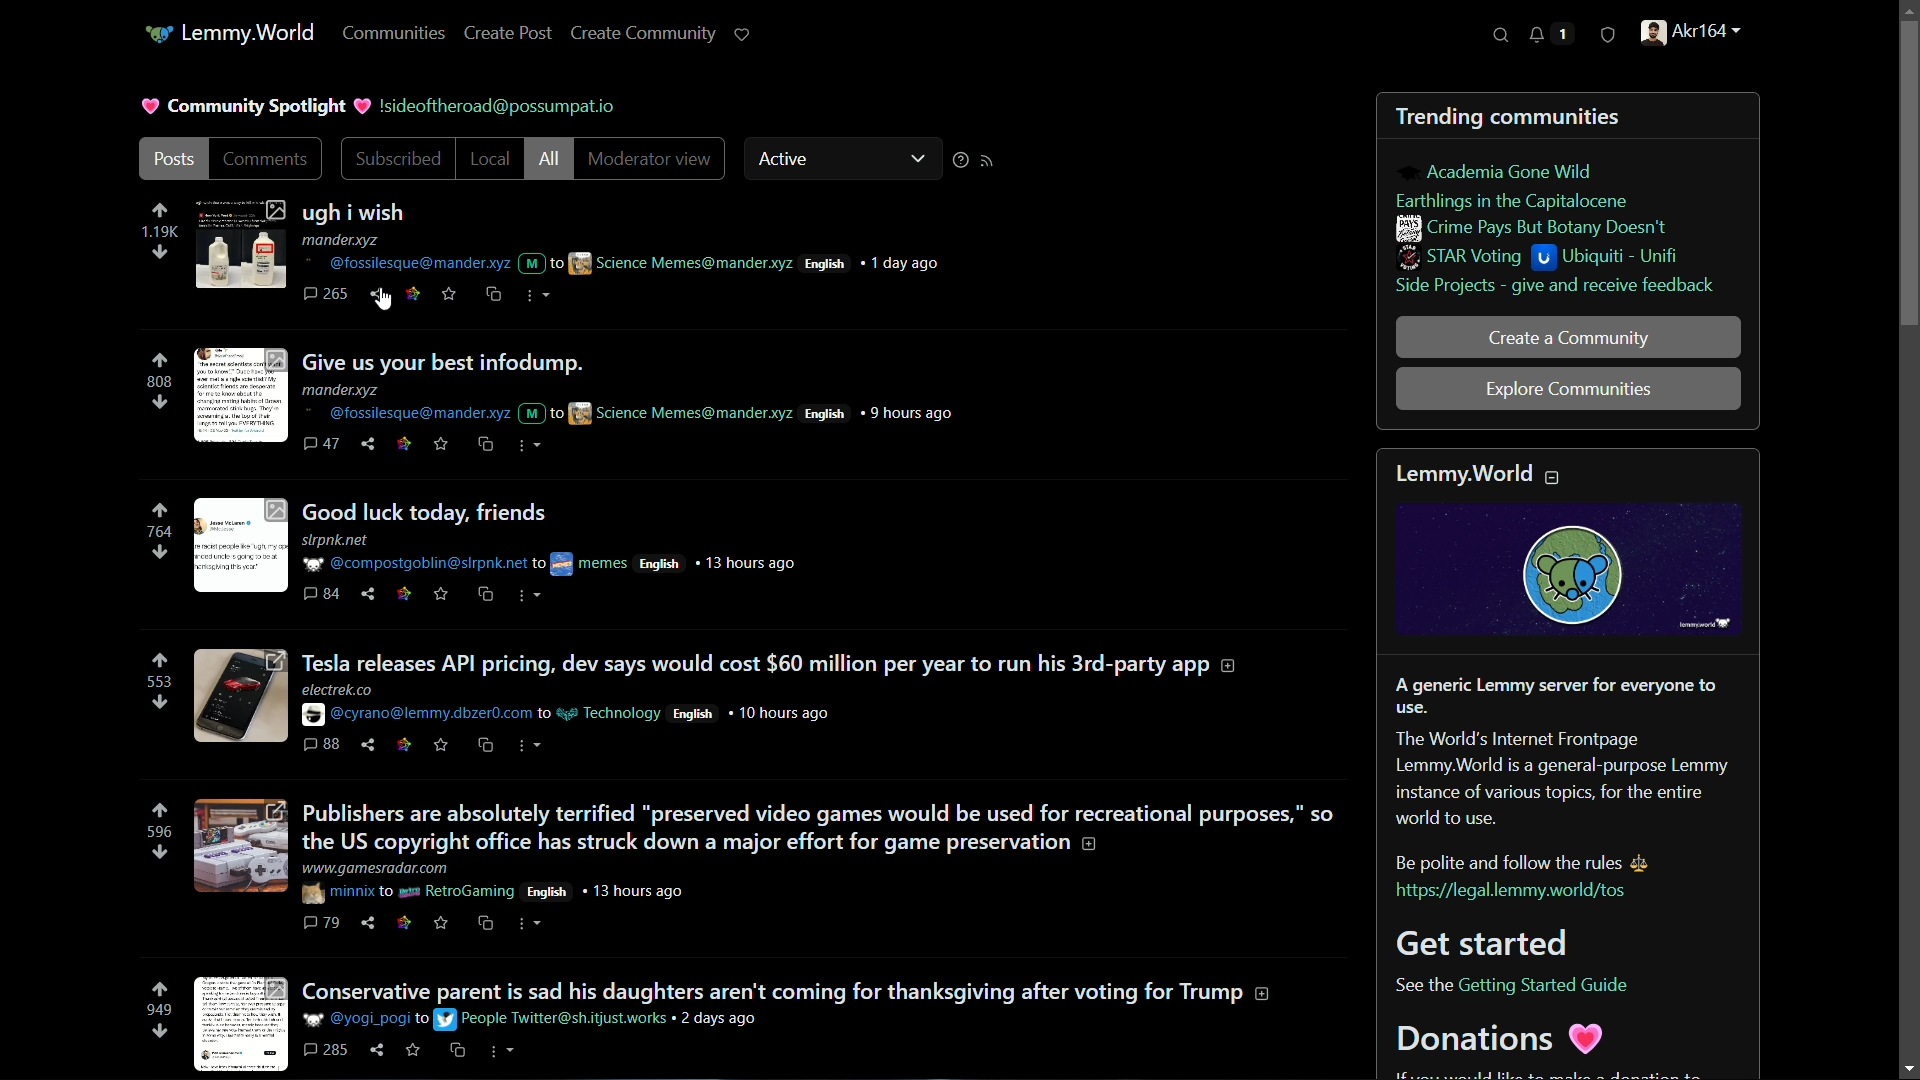 This screenshot has width=1920, height=1080. Describe the element at coordinates (1091, 845) in the screenshot. I see `more information` at that location.